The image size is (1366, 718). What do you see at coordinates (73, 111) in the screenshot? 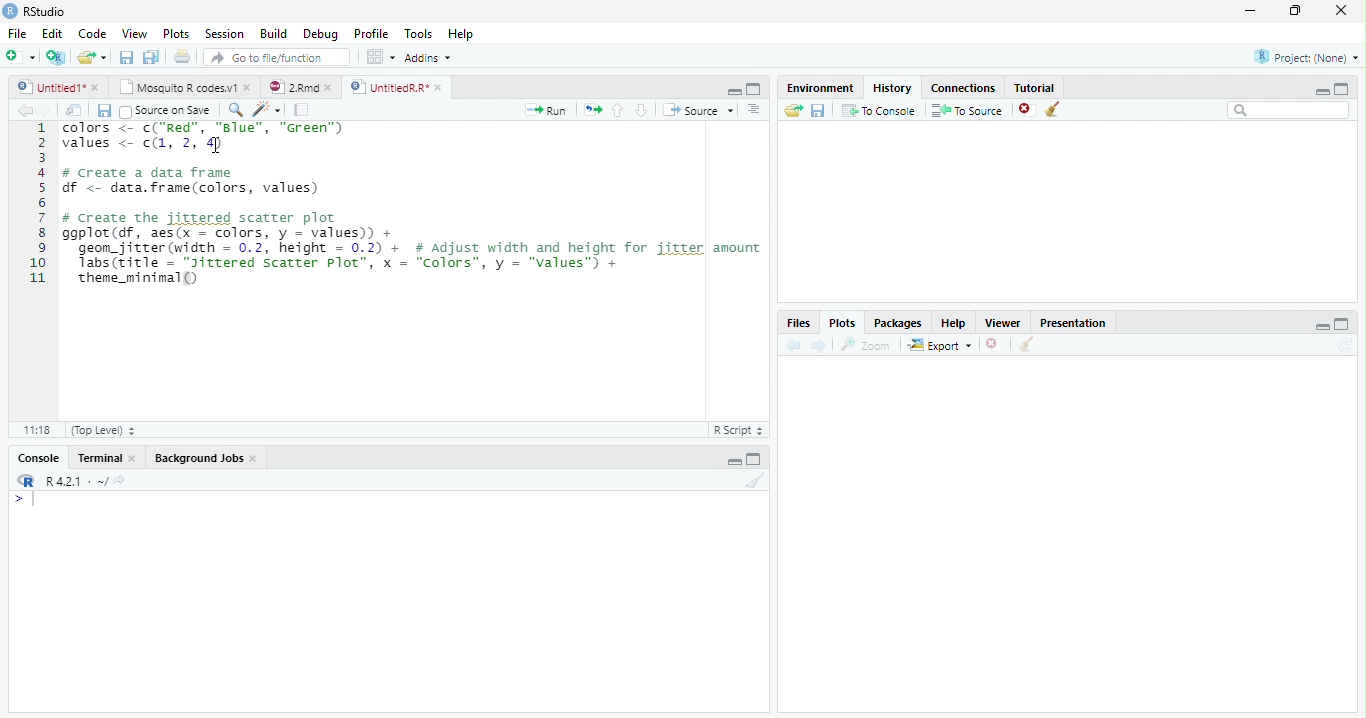
I see `Show in new window` at bounding box center [73, 111].